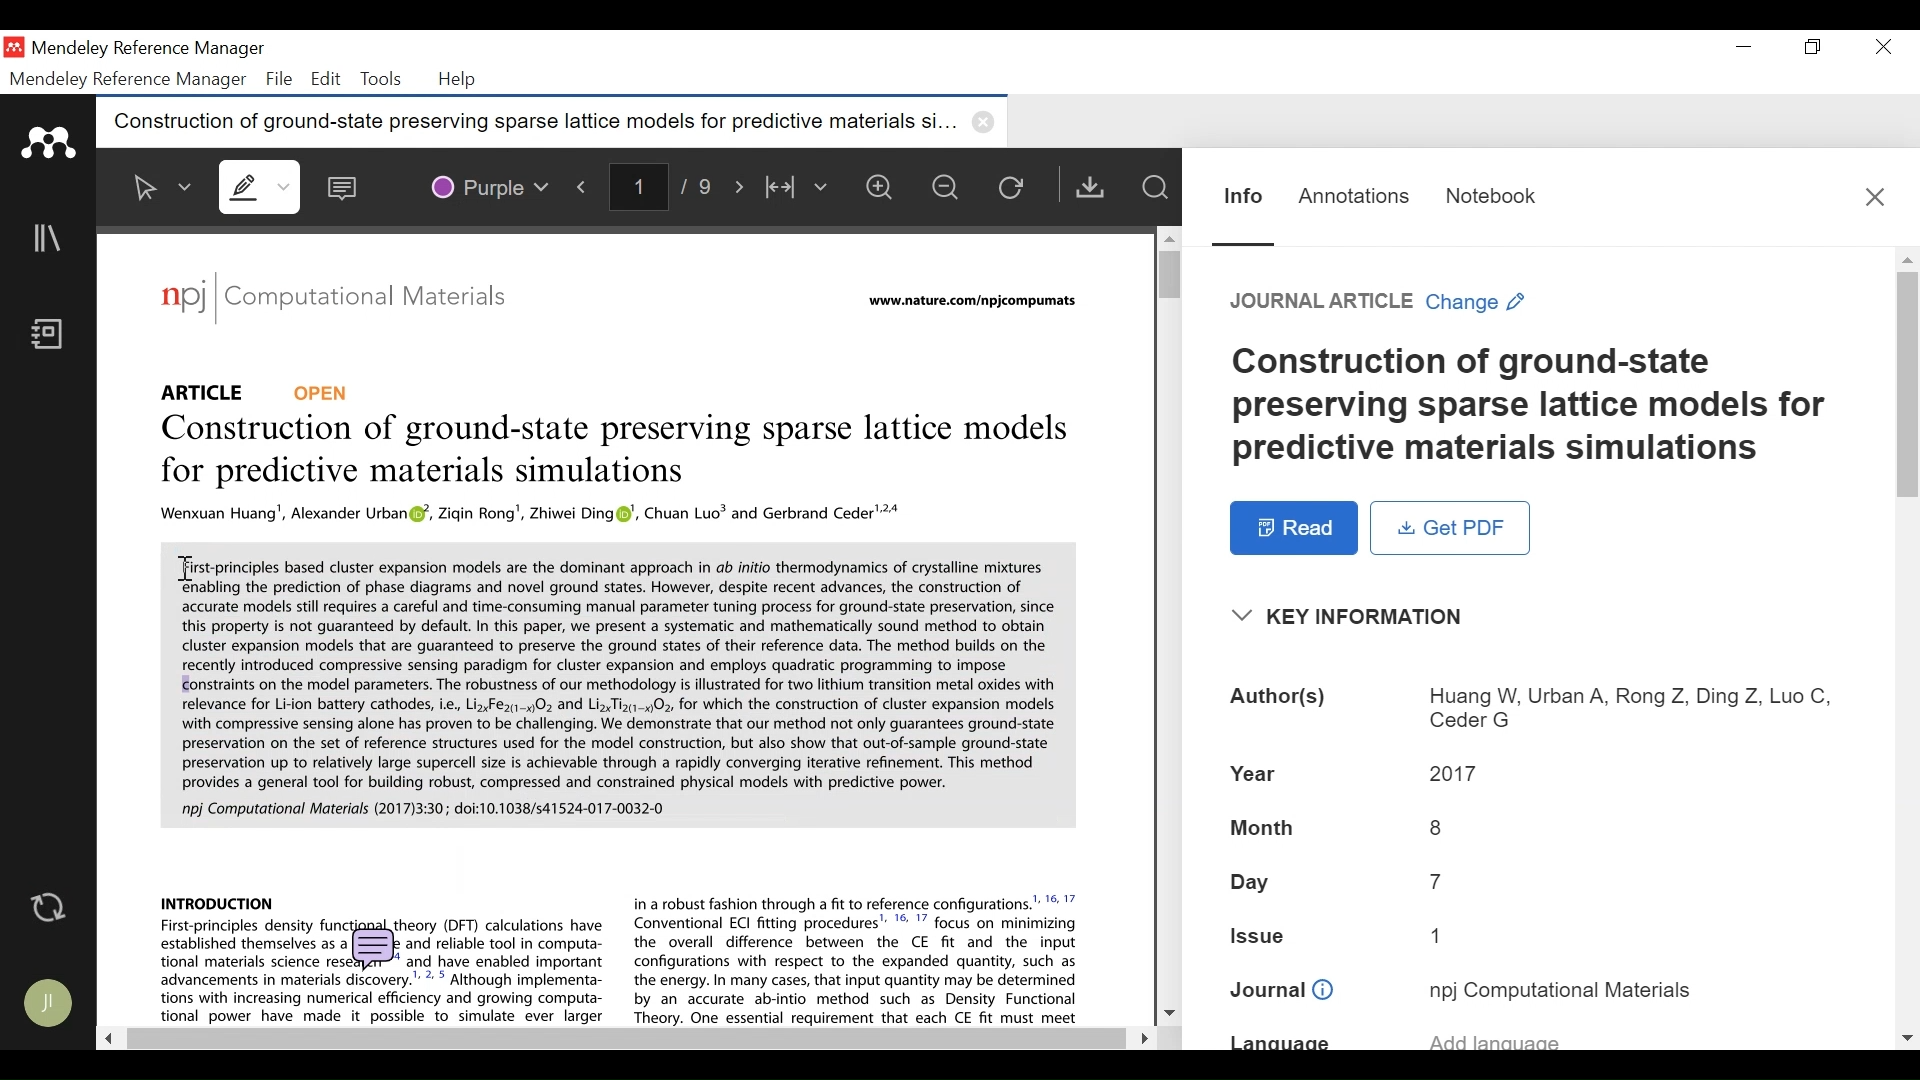  What do you see at coordinates (858, 958) in the screenshot?
I see `PDF Context` at bounding box center [858, 958].